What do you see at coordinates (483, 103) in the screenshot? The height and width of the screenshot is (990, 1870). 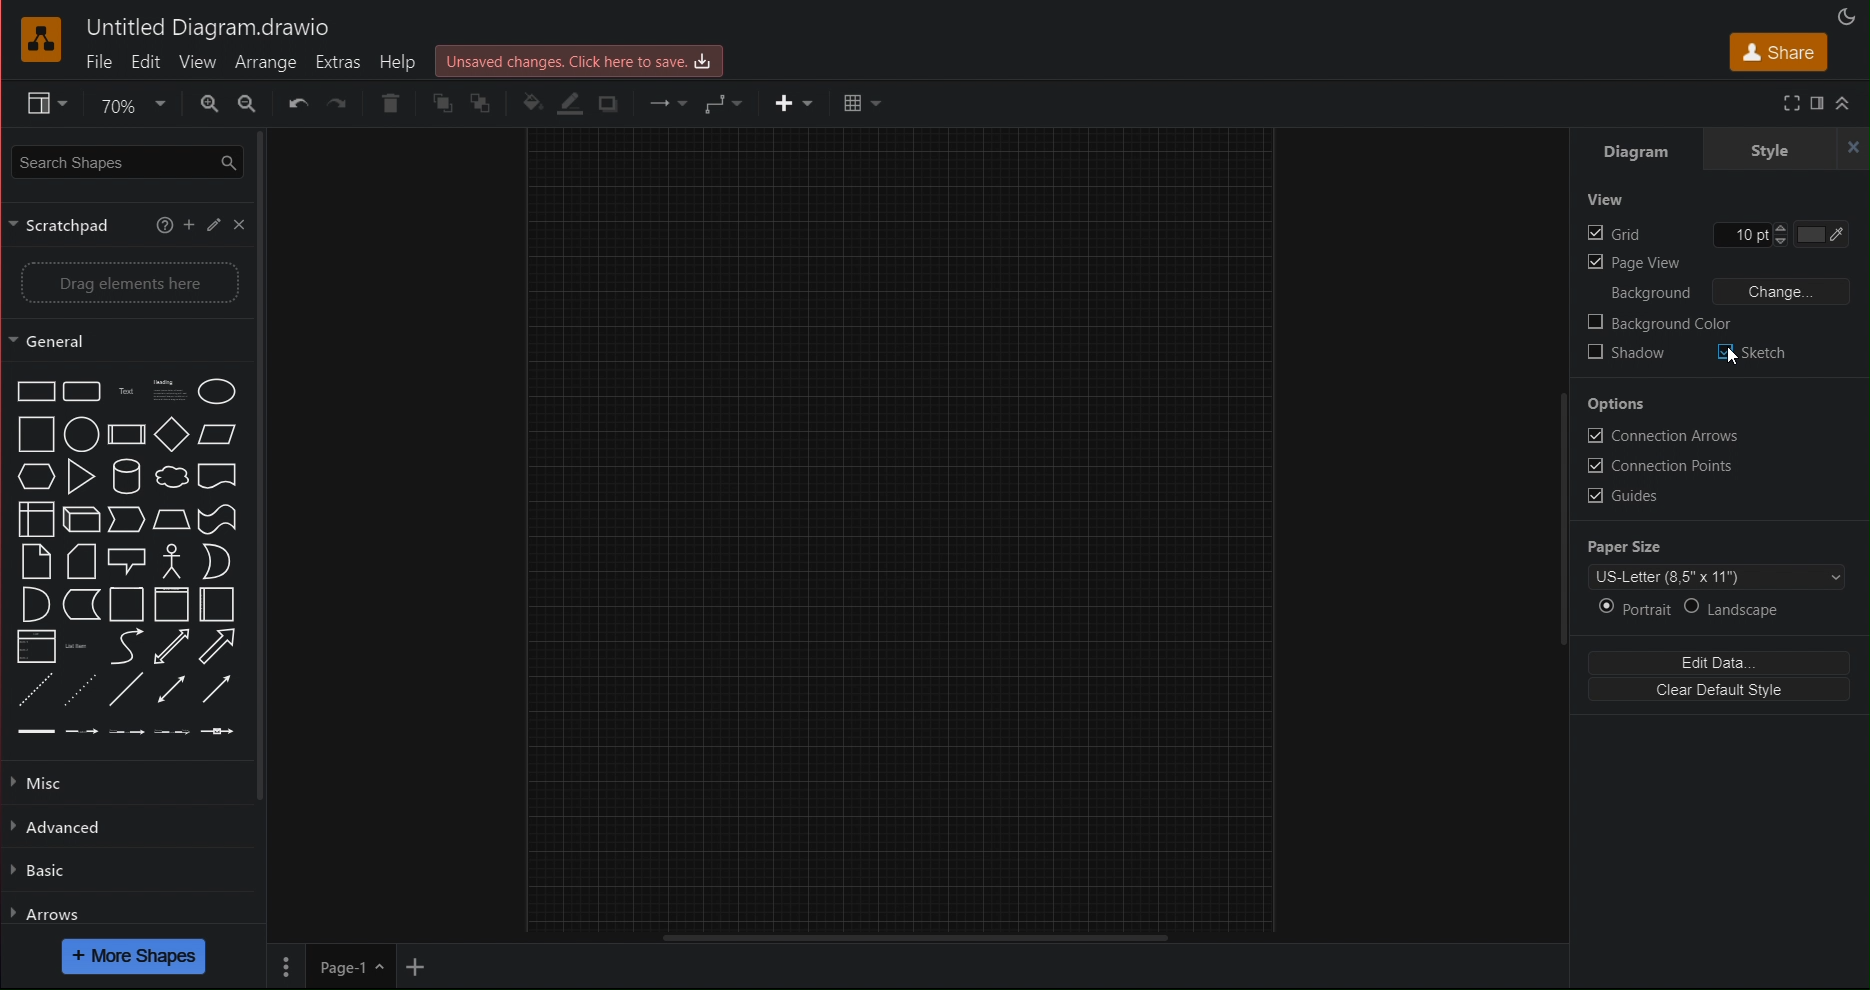 I see `Send Back` at bounding box center [483, 103].